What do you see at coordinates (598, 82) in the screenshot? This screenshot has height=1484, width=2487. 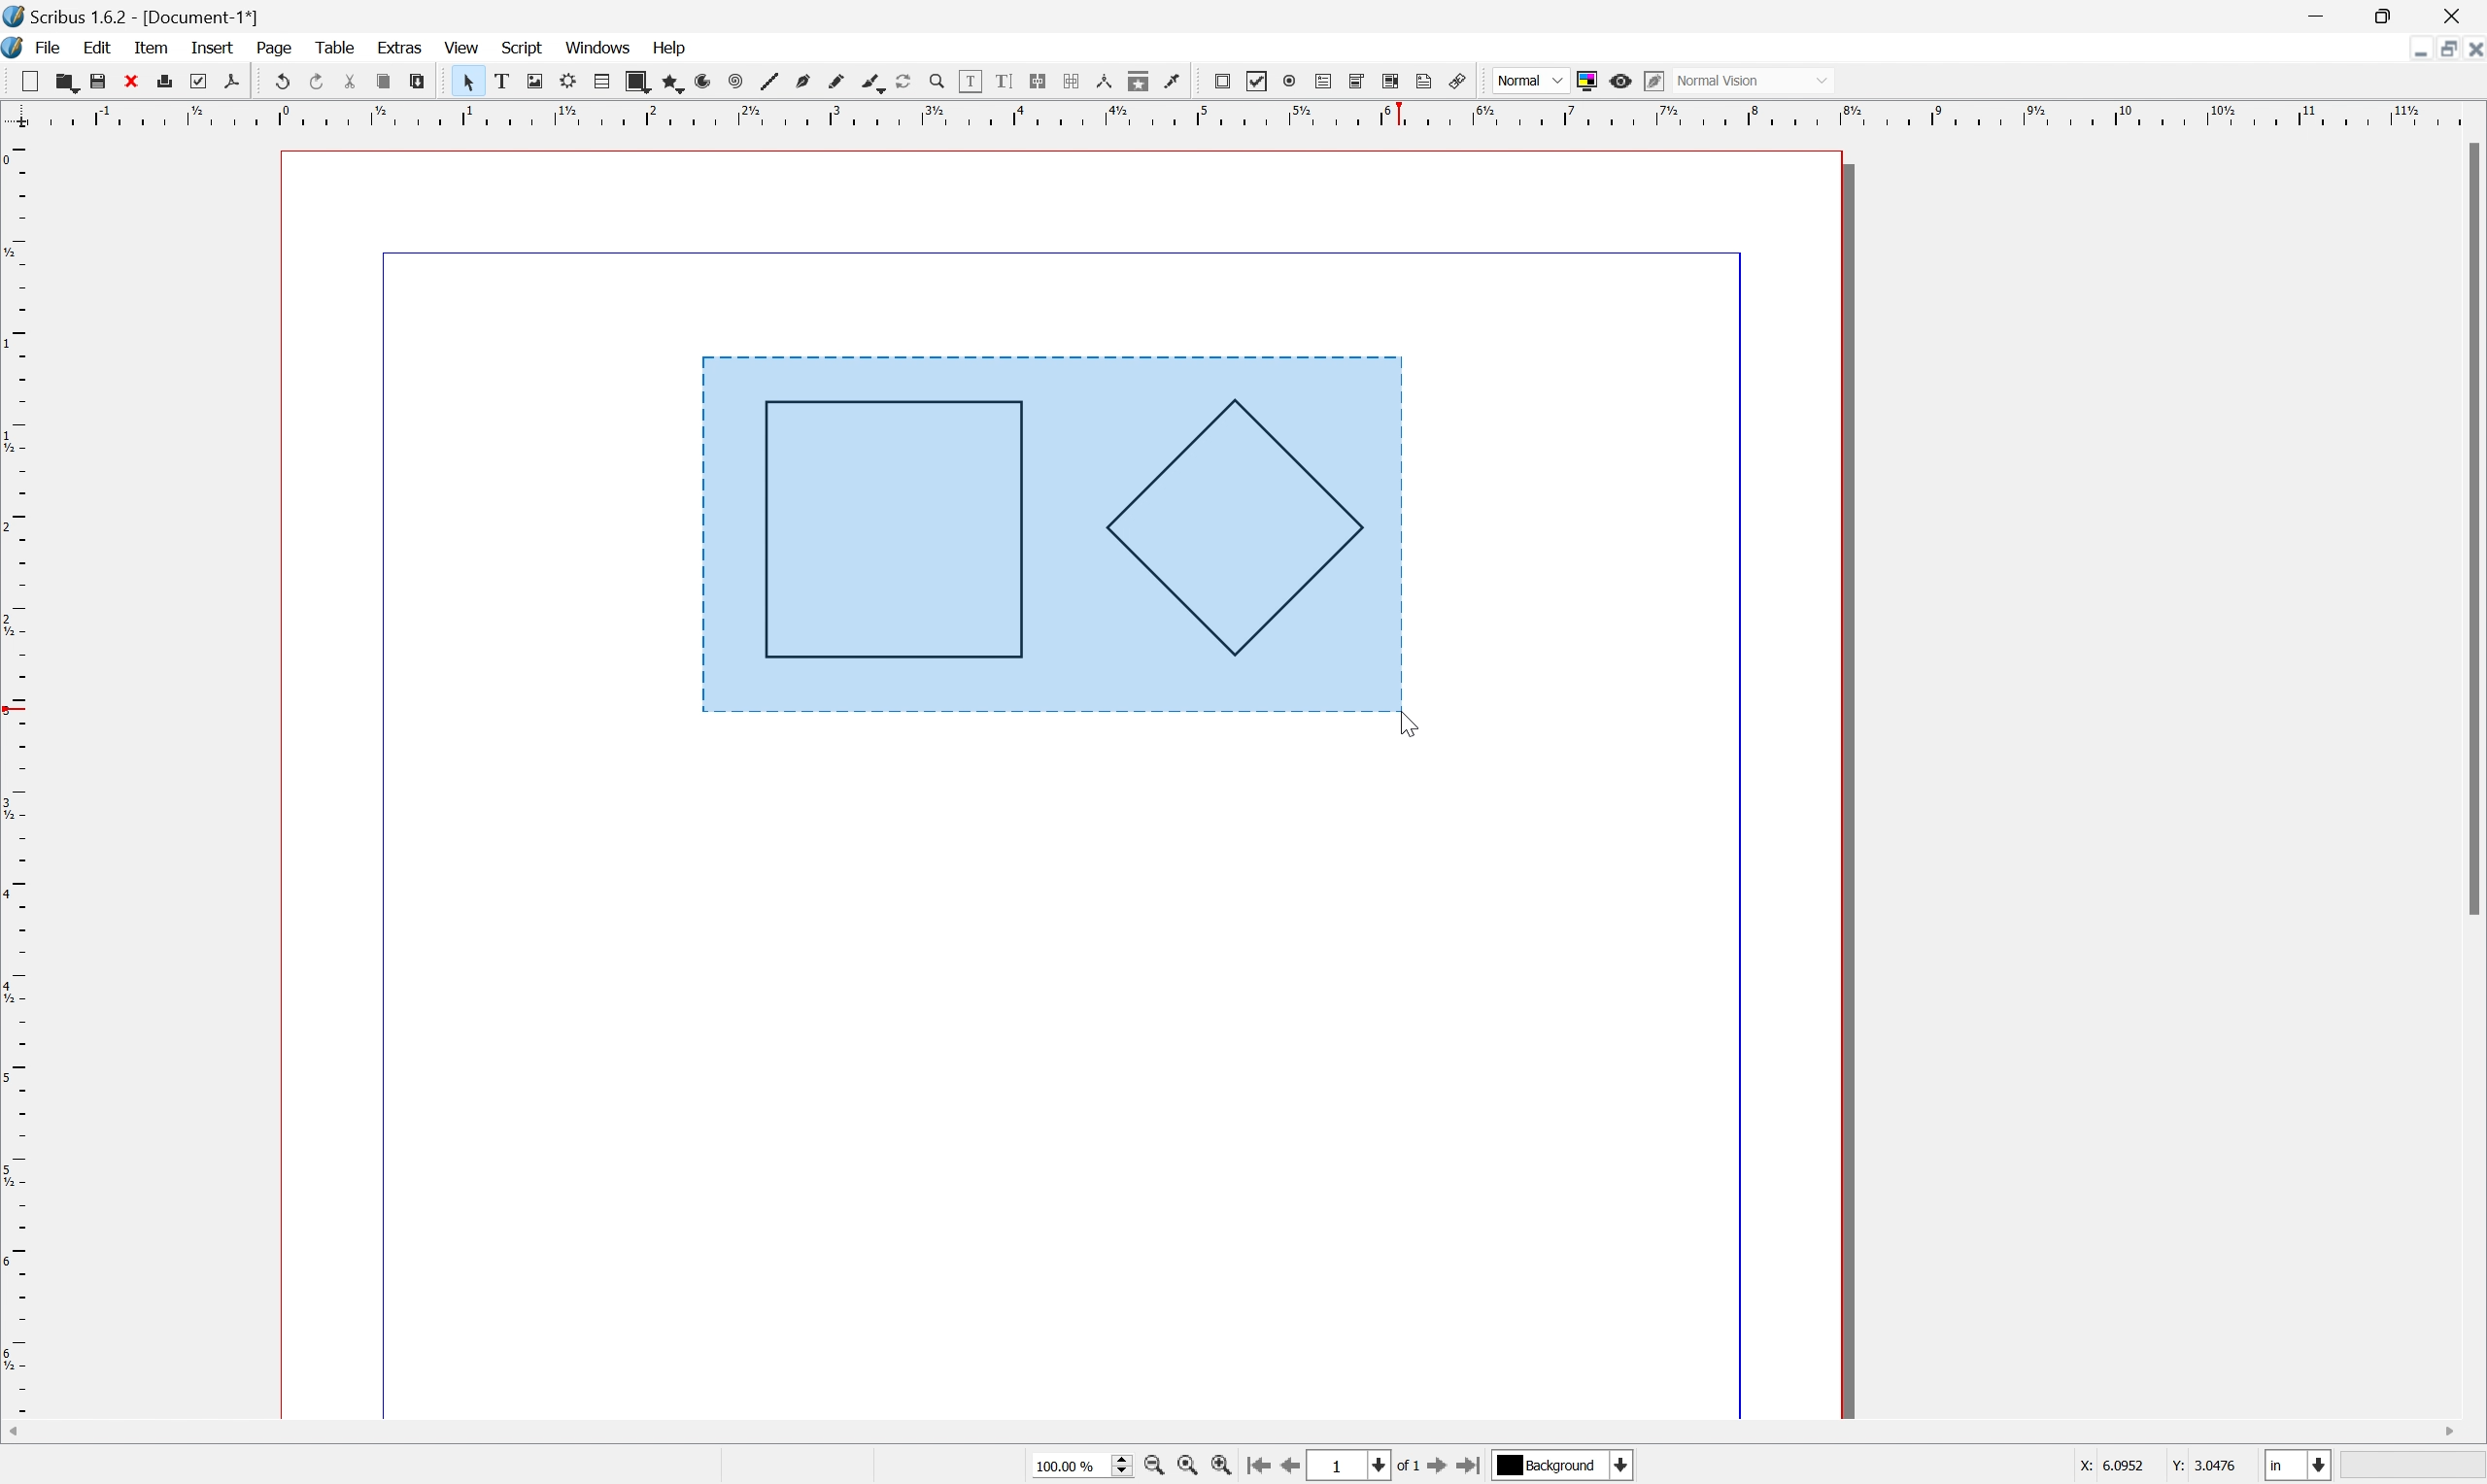 I see `table` at bounding box center [598, 82].